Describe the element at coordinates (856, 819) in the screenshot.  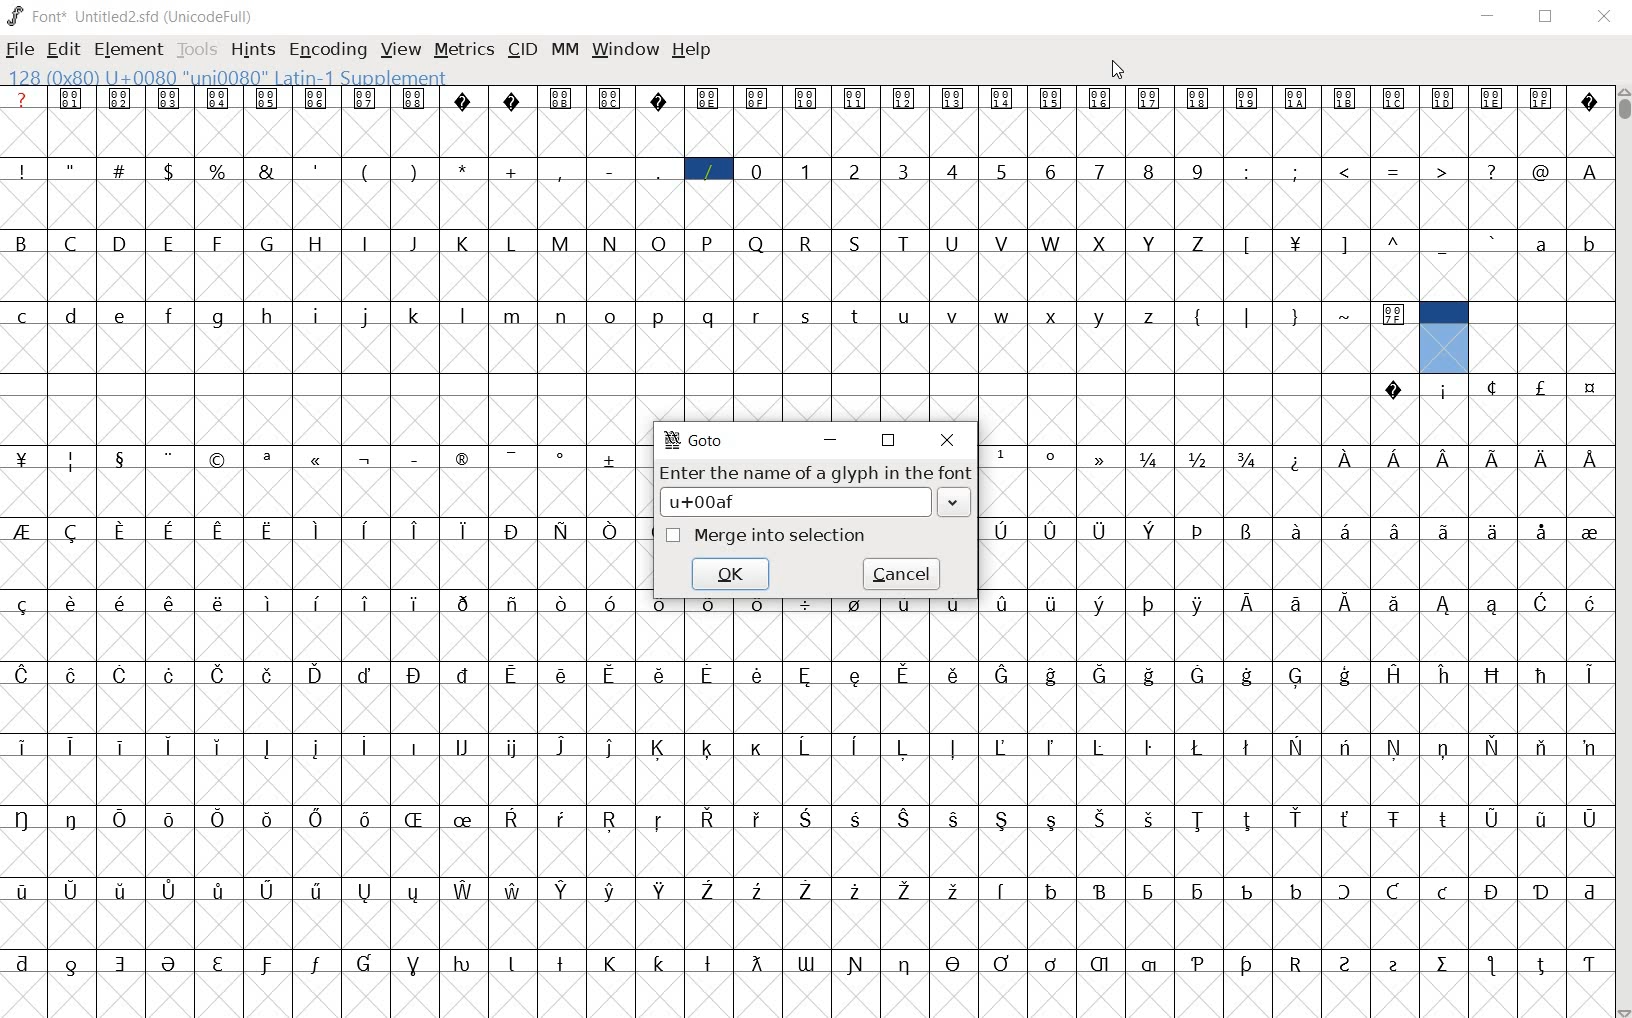
I see `Symbol` at that location.